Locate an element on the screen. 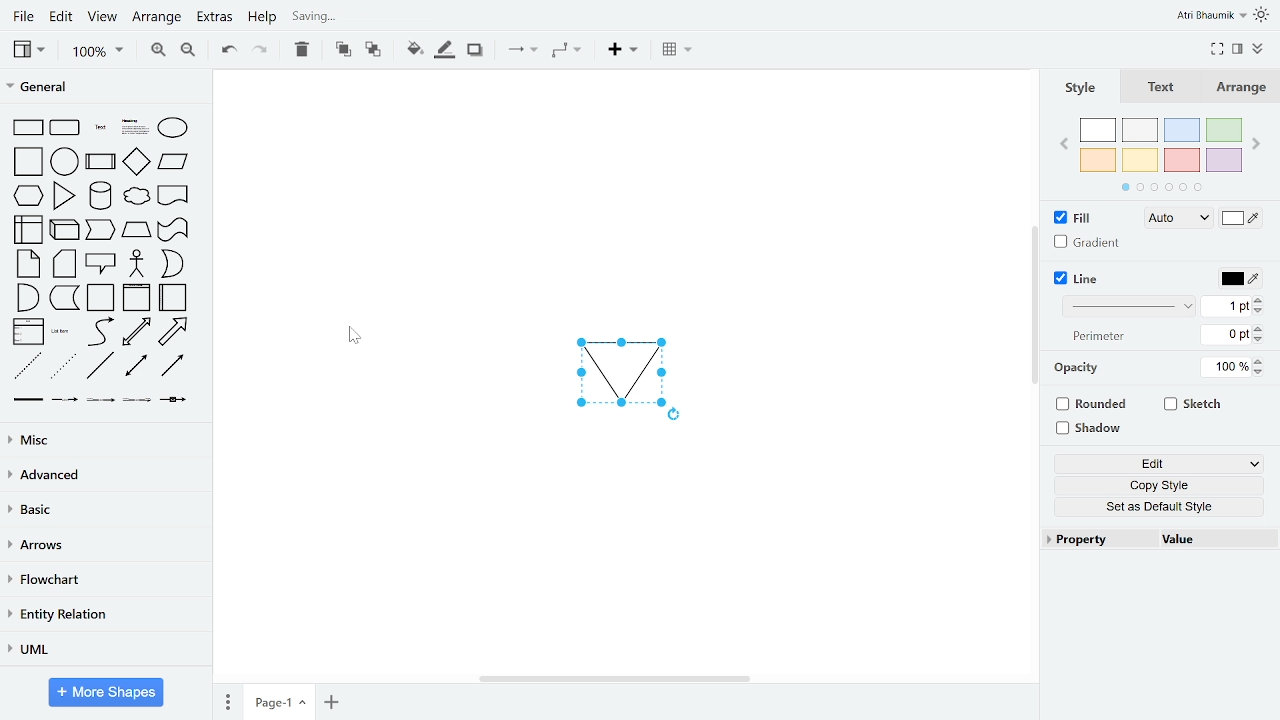 The image size is (1280, 720). Cursor is located at coordinates (348, 336).